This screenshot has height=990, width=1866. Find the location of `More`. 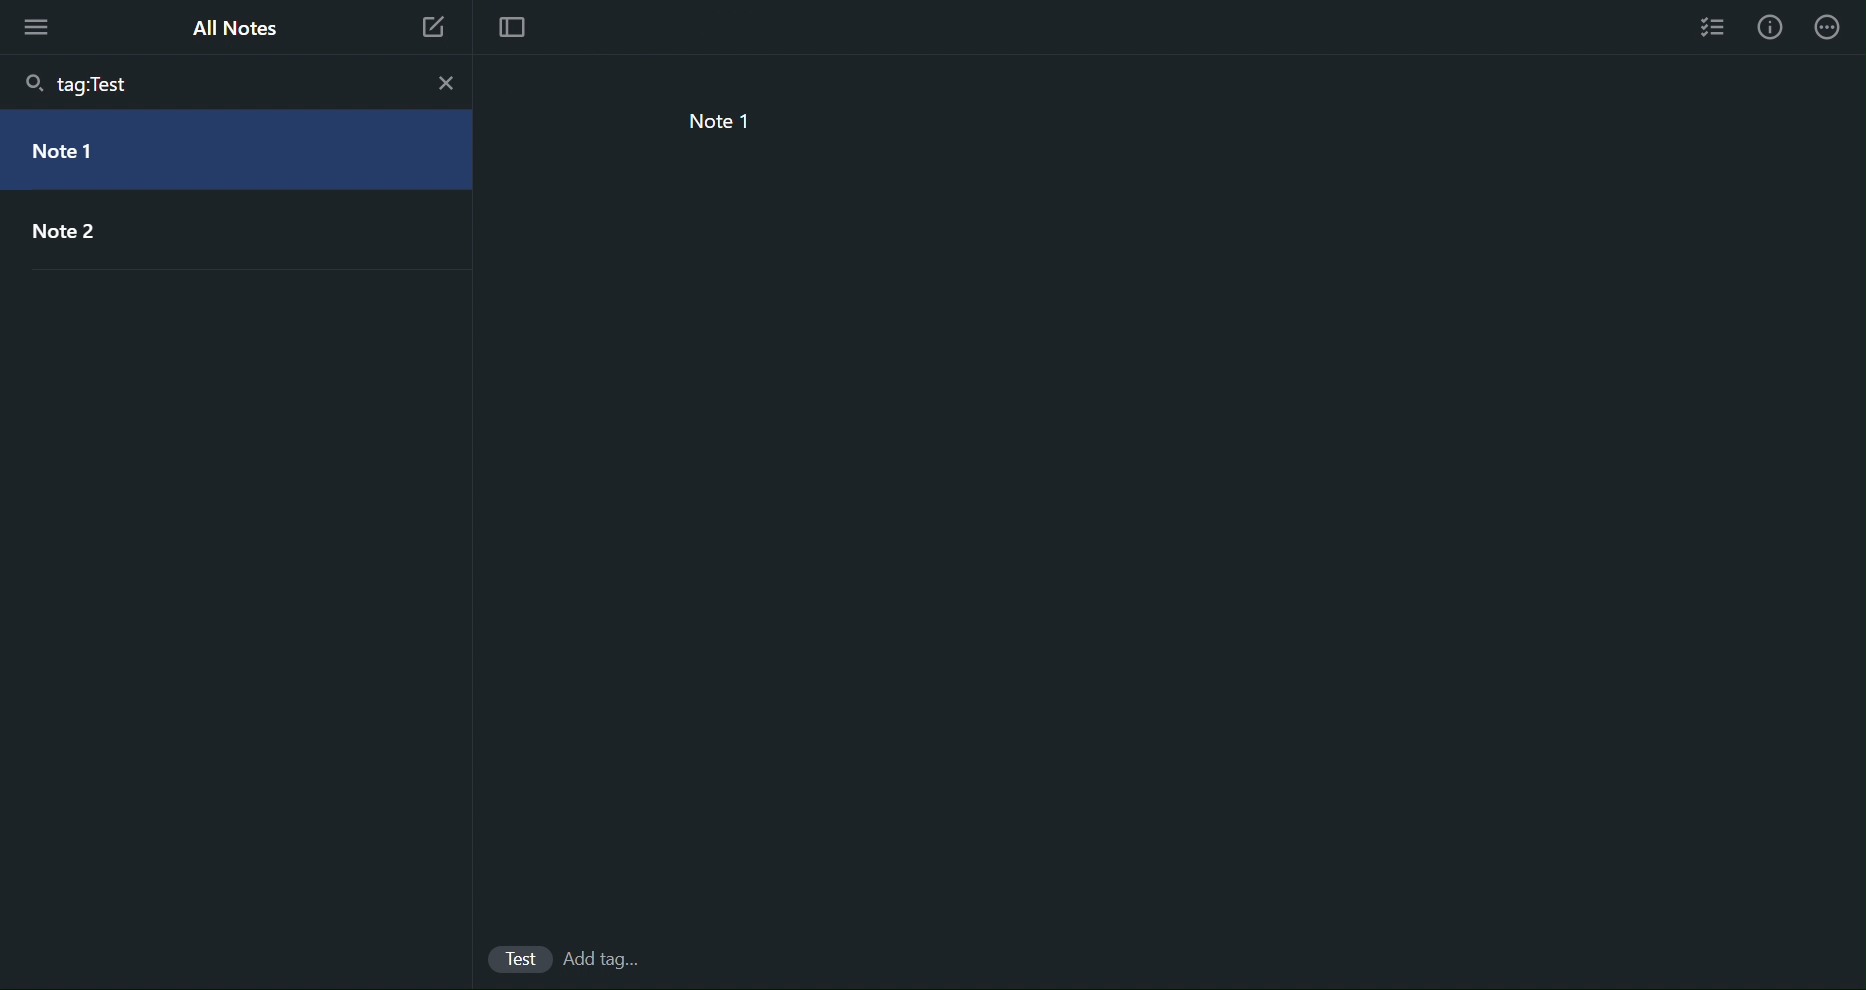

More is located at coordinates (37, 27).